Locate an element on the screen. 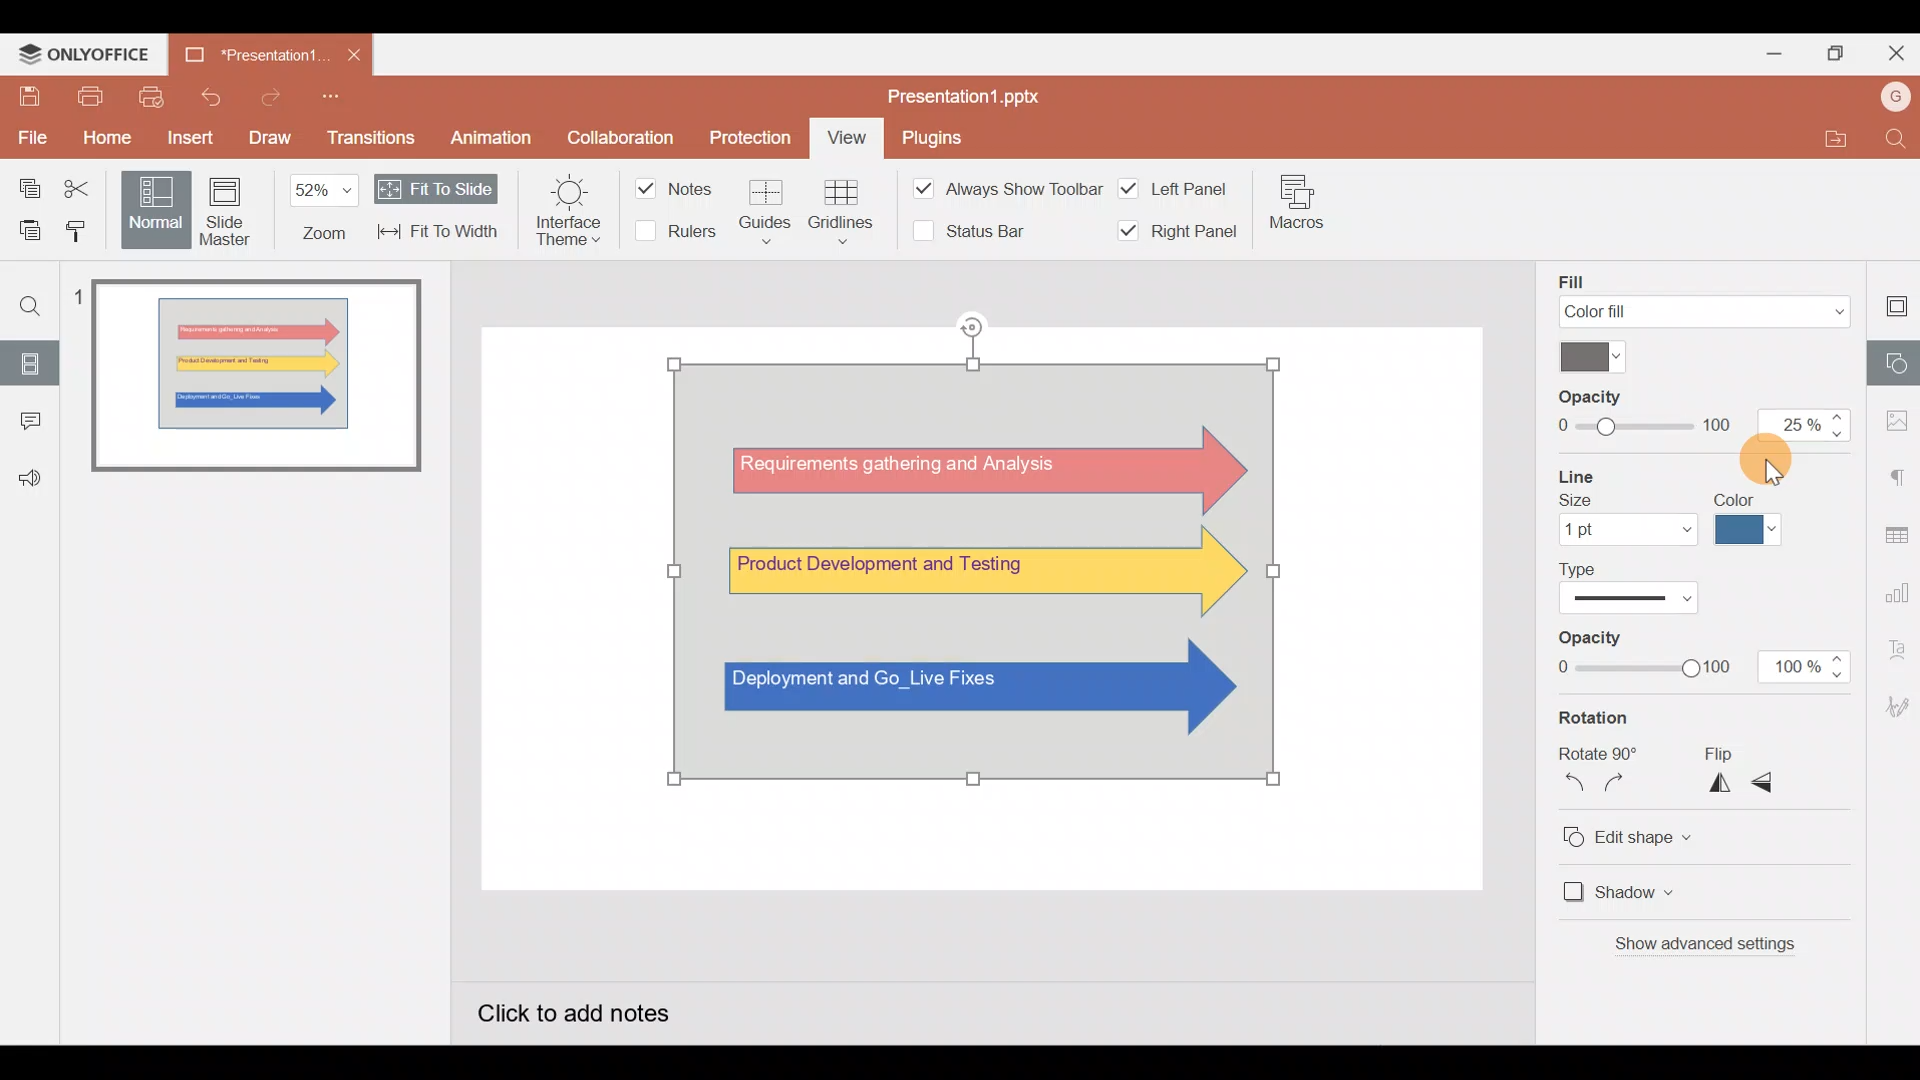 This screenshot has height=1080, width=1920. Color palette is located at coordinates (1586, 356).